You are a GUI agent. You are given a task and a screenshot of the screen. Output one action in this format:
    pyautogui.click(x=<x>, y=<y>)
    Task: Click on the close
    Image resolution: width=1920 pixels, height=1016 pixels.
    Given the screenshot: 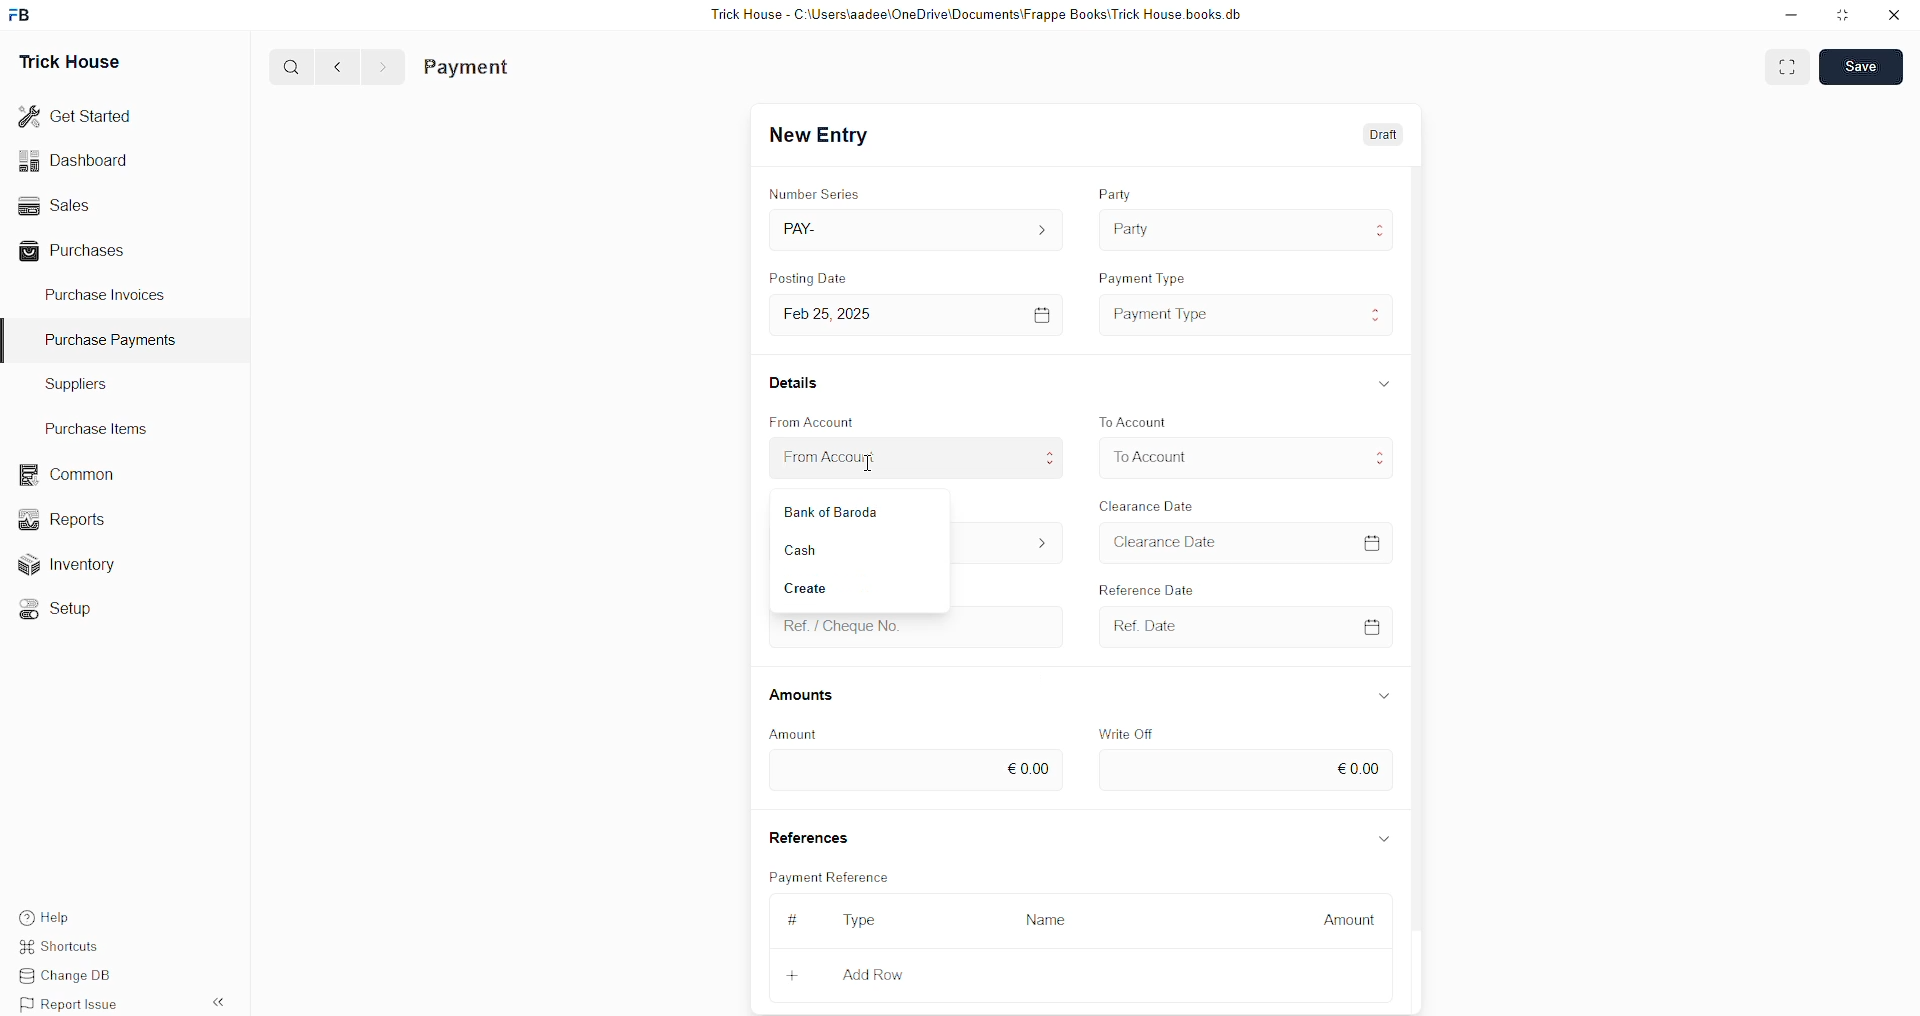 What is the action you would take?
    pyautogui.click(x=1894, y=15)
    